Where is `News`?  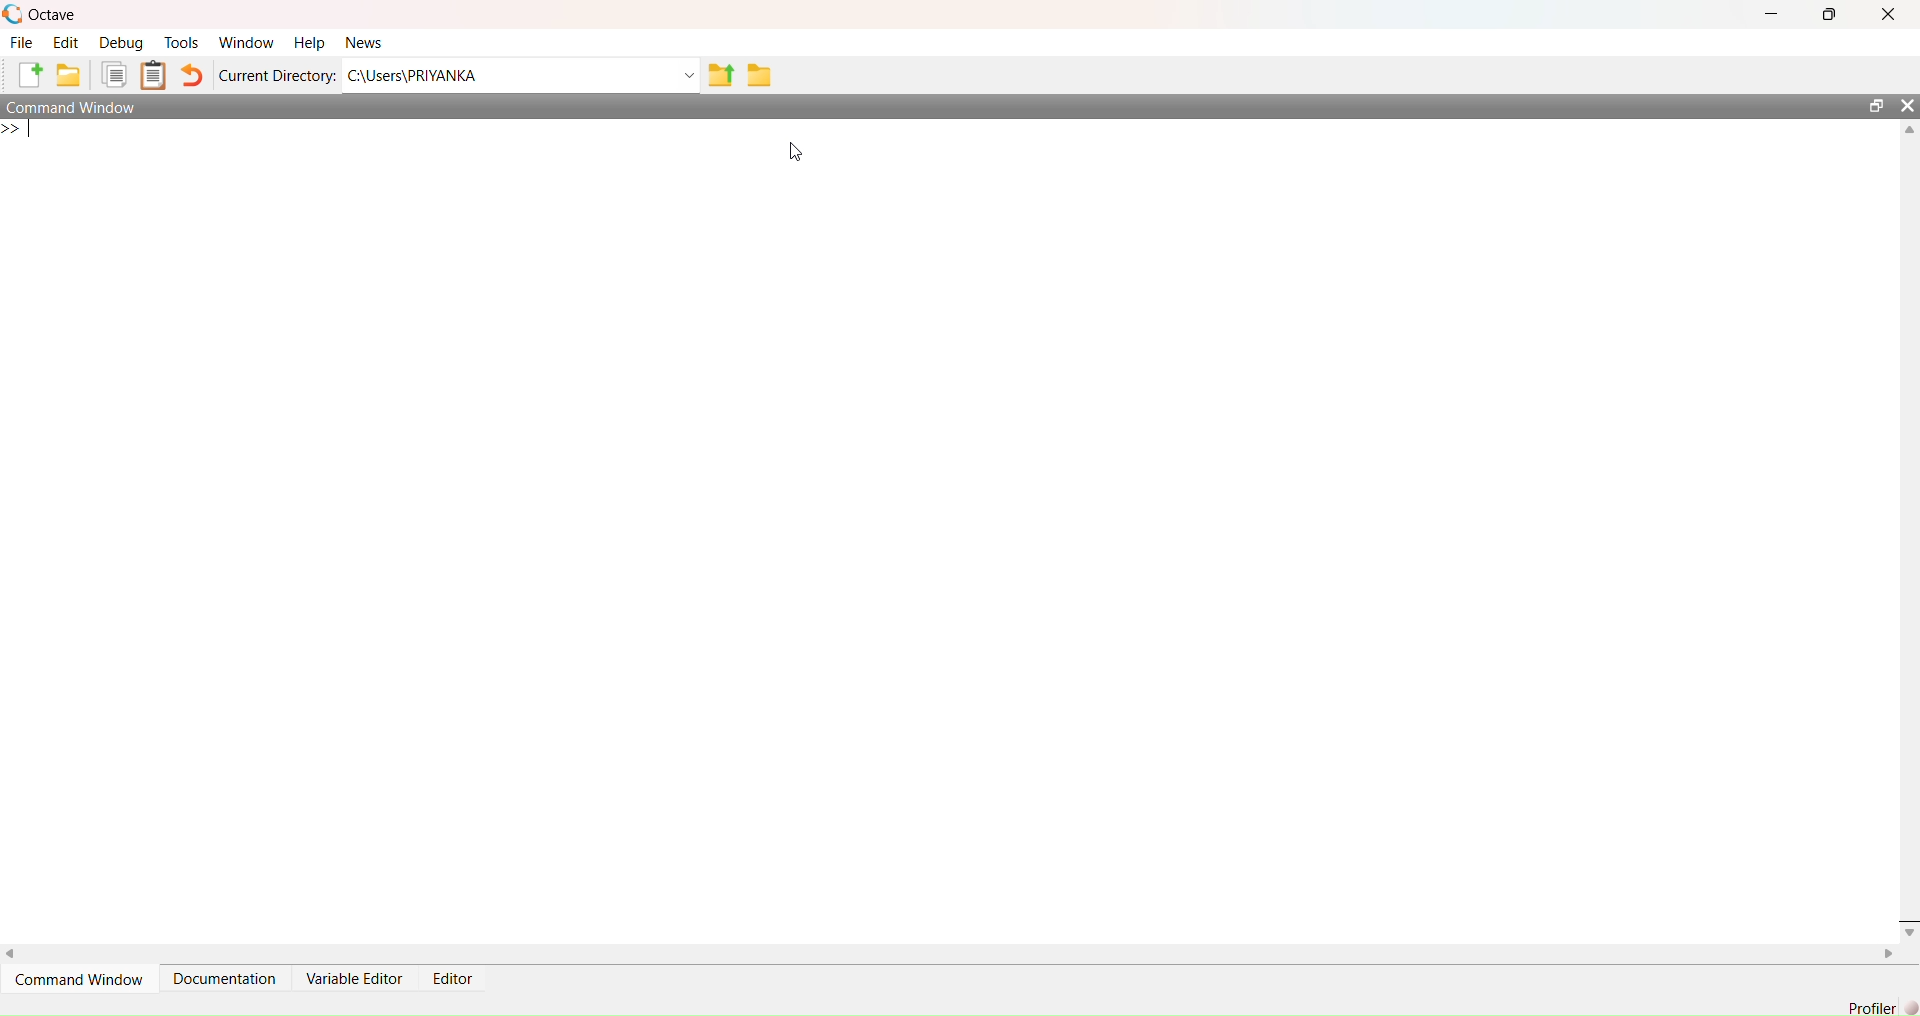 News is located at coordinates (370, 42).